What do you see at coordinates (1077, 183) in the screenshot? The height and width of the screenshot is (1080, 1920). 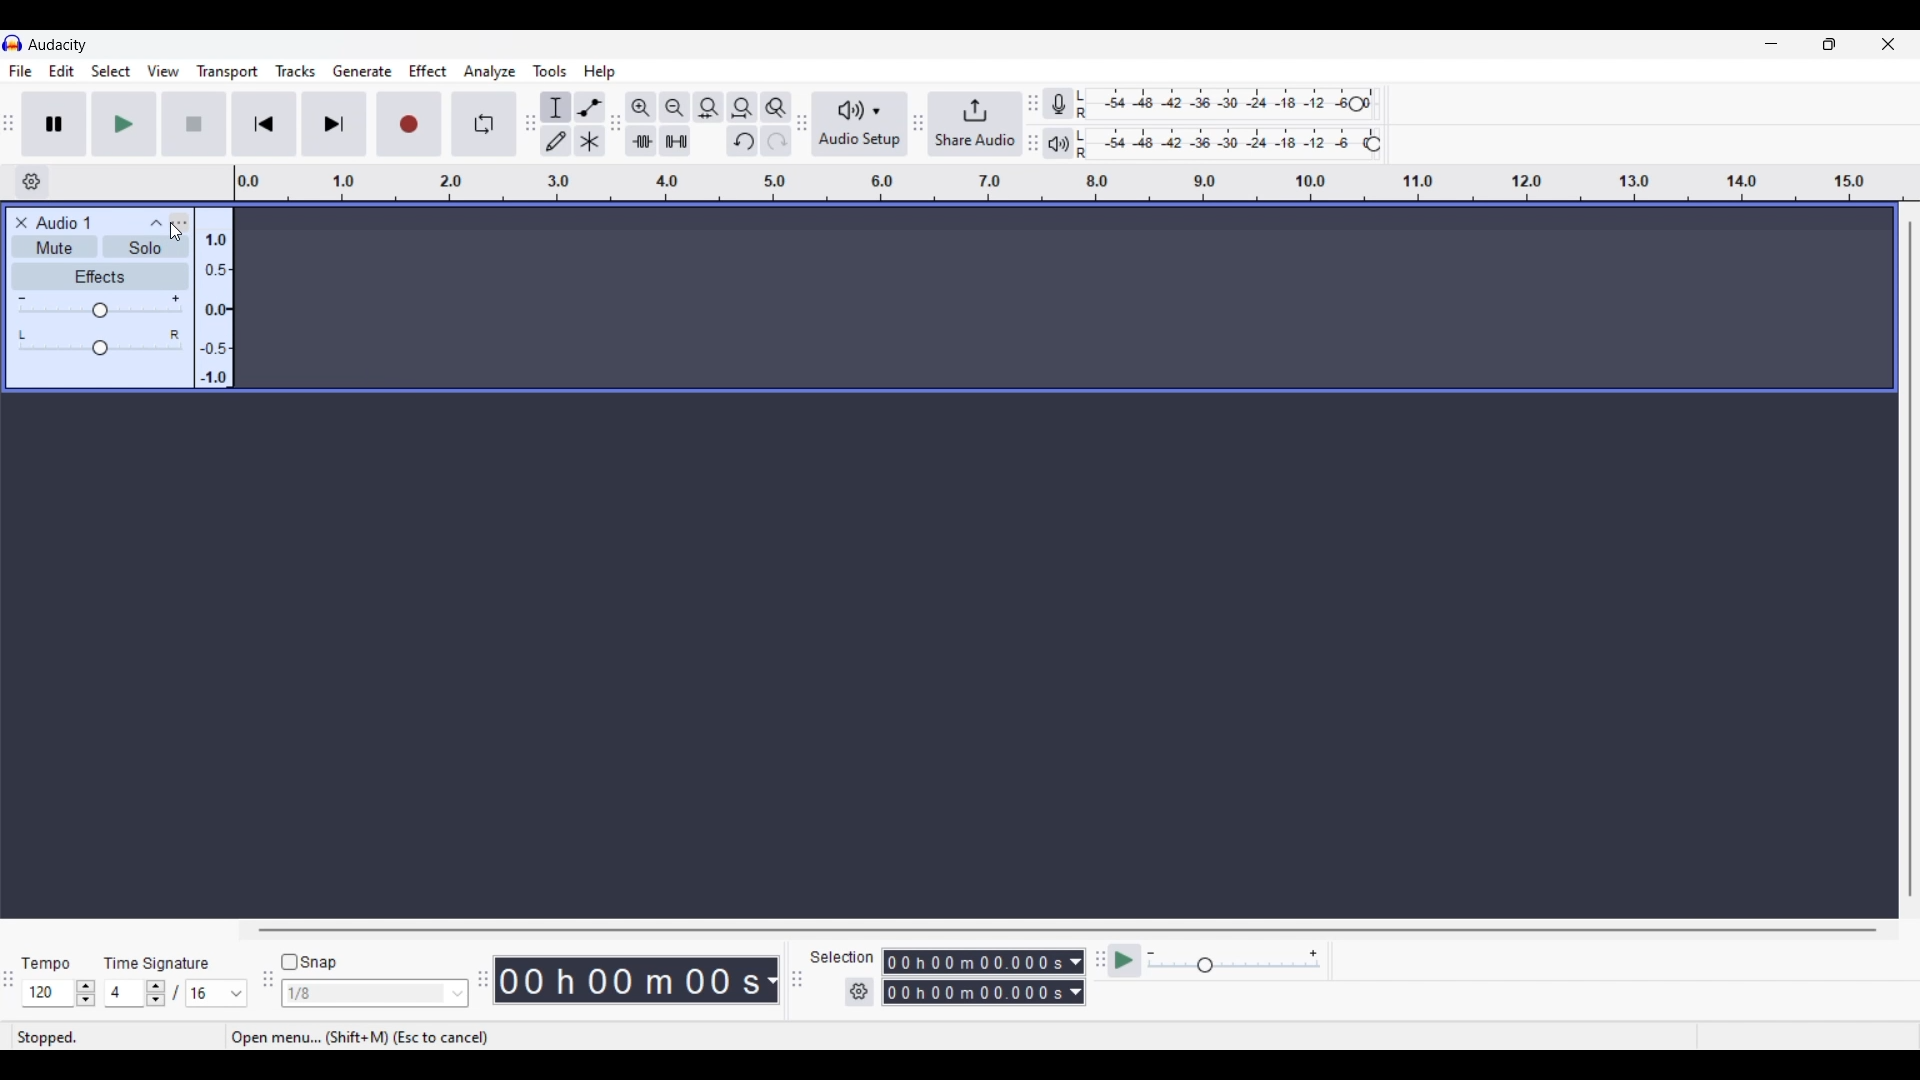 I see `Scale to measure audio length` at bounding box center [1077, 183].